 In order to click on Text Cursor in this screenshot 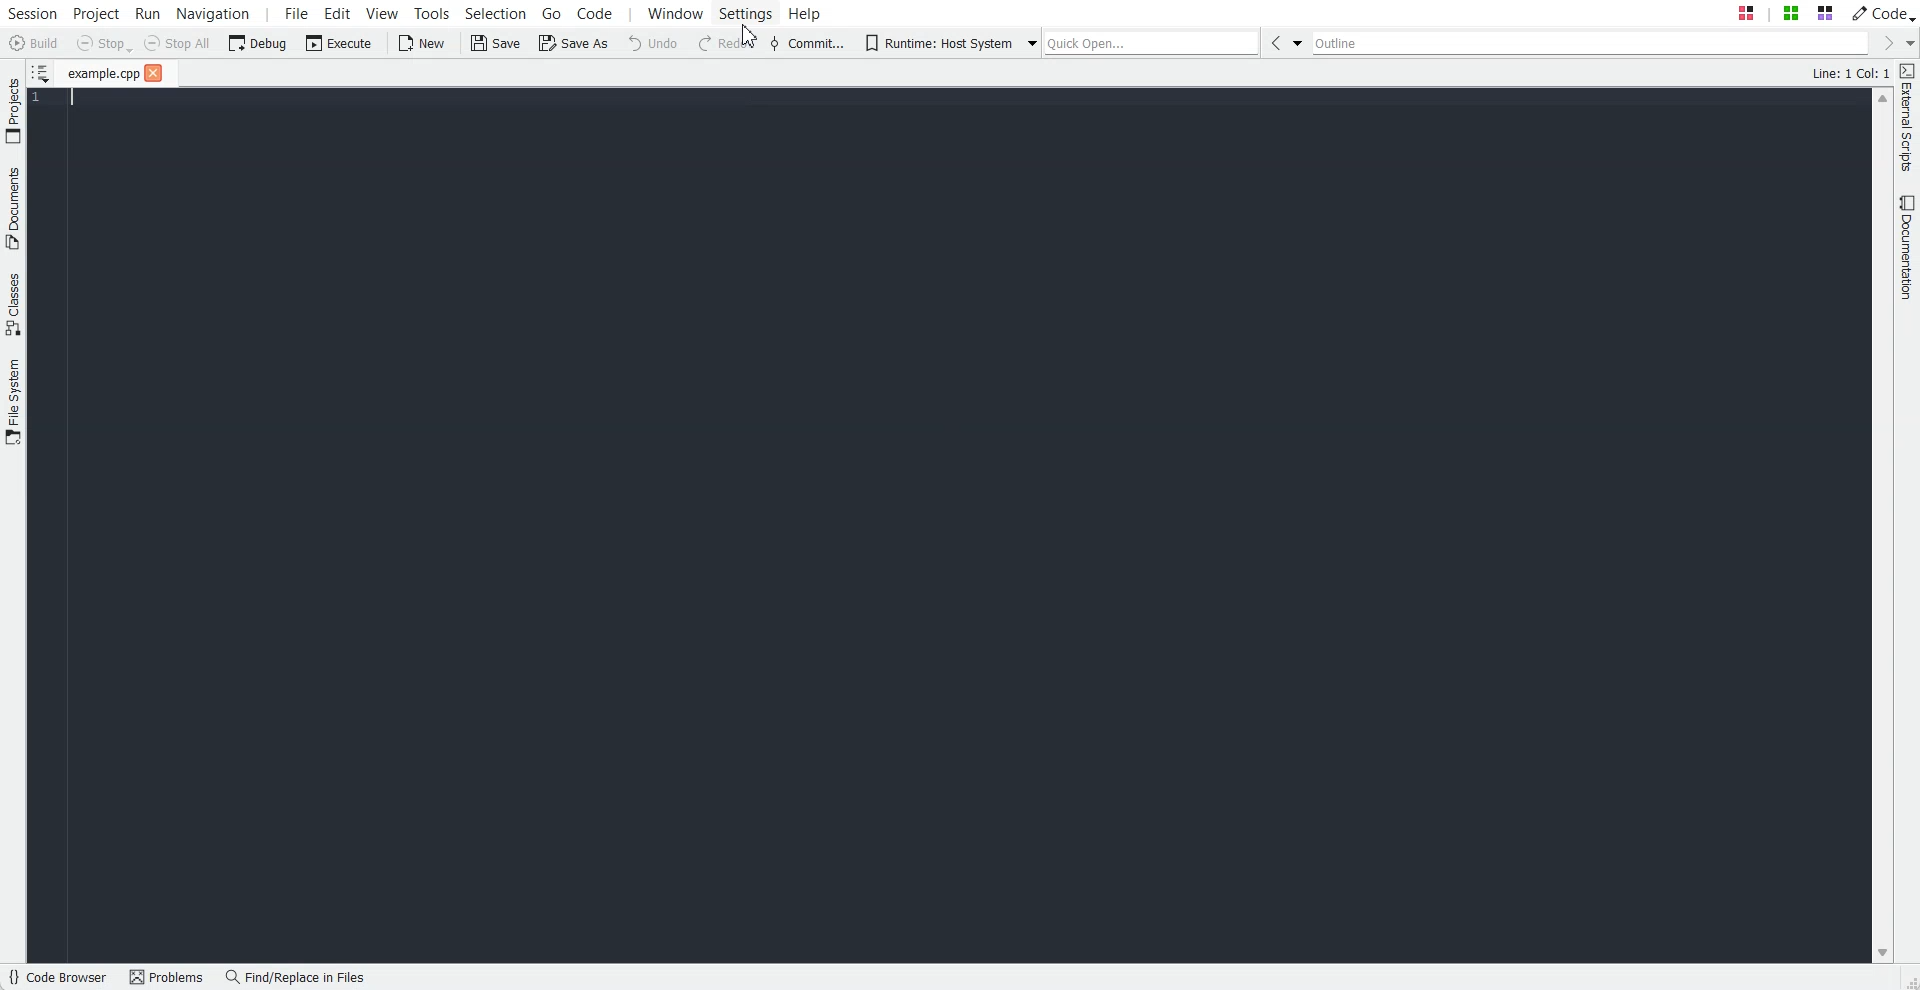, I will do `click(65, 99)`.